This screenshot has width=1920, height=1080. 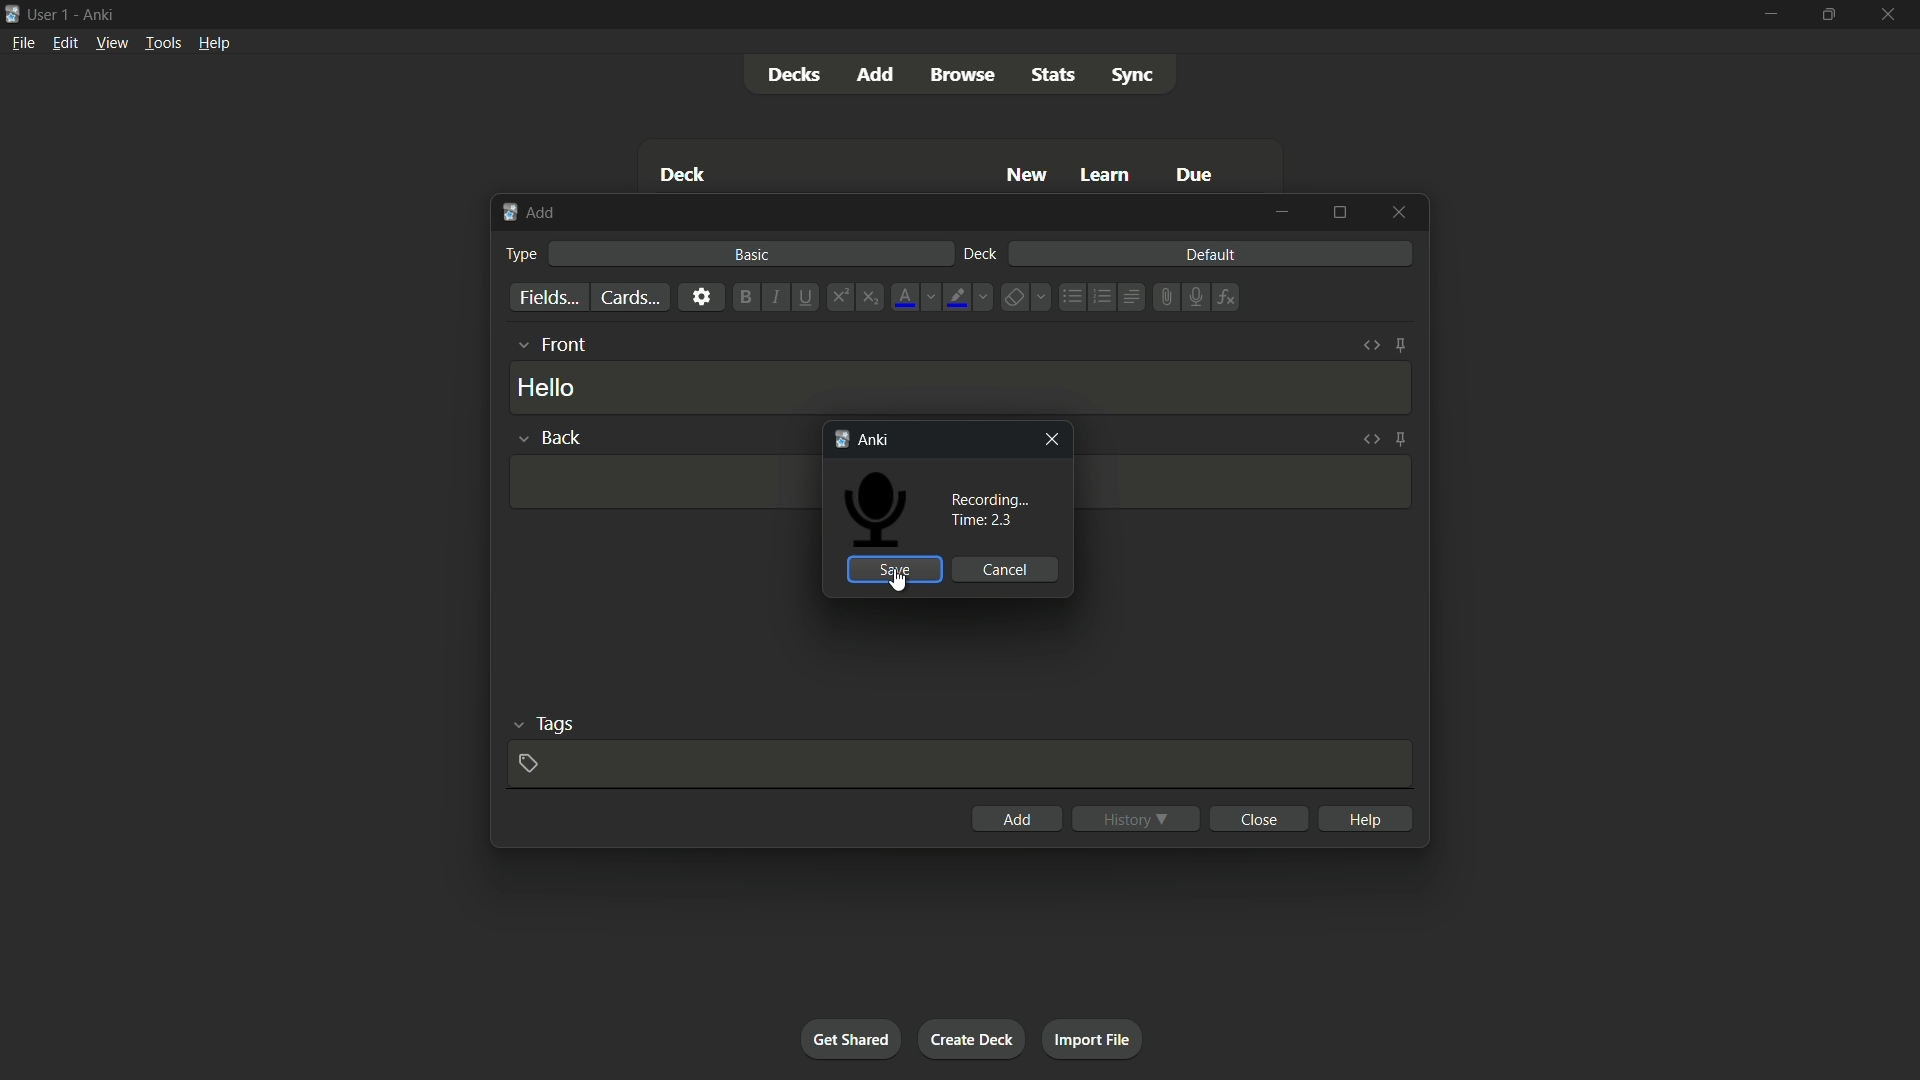 What do you see at coordinates (850, 1040) in the screenshot?
I see `get shared` at bounding box center [850, 1040].